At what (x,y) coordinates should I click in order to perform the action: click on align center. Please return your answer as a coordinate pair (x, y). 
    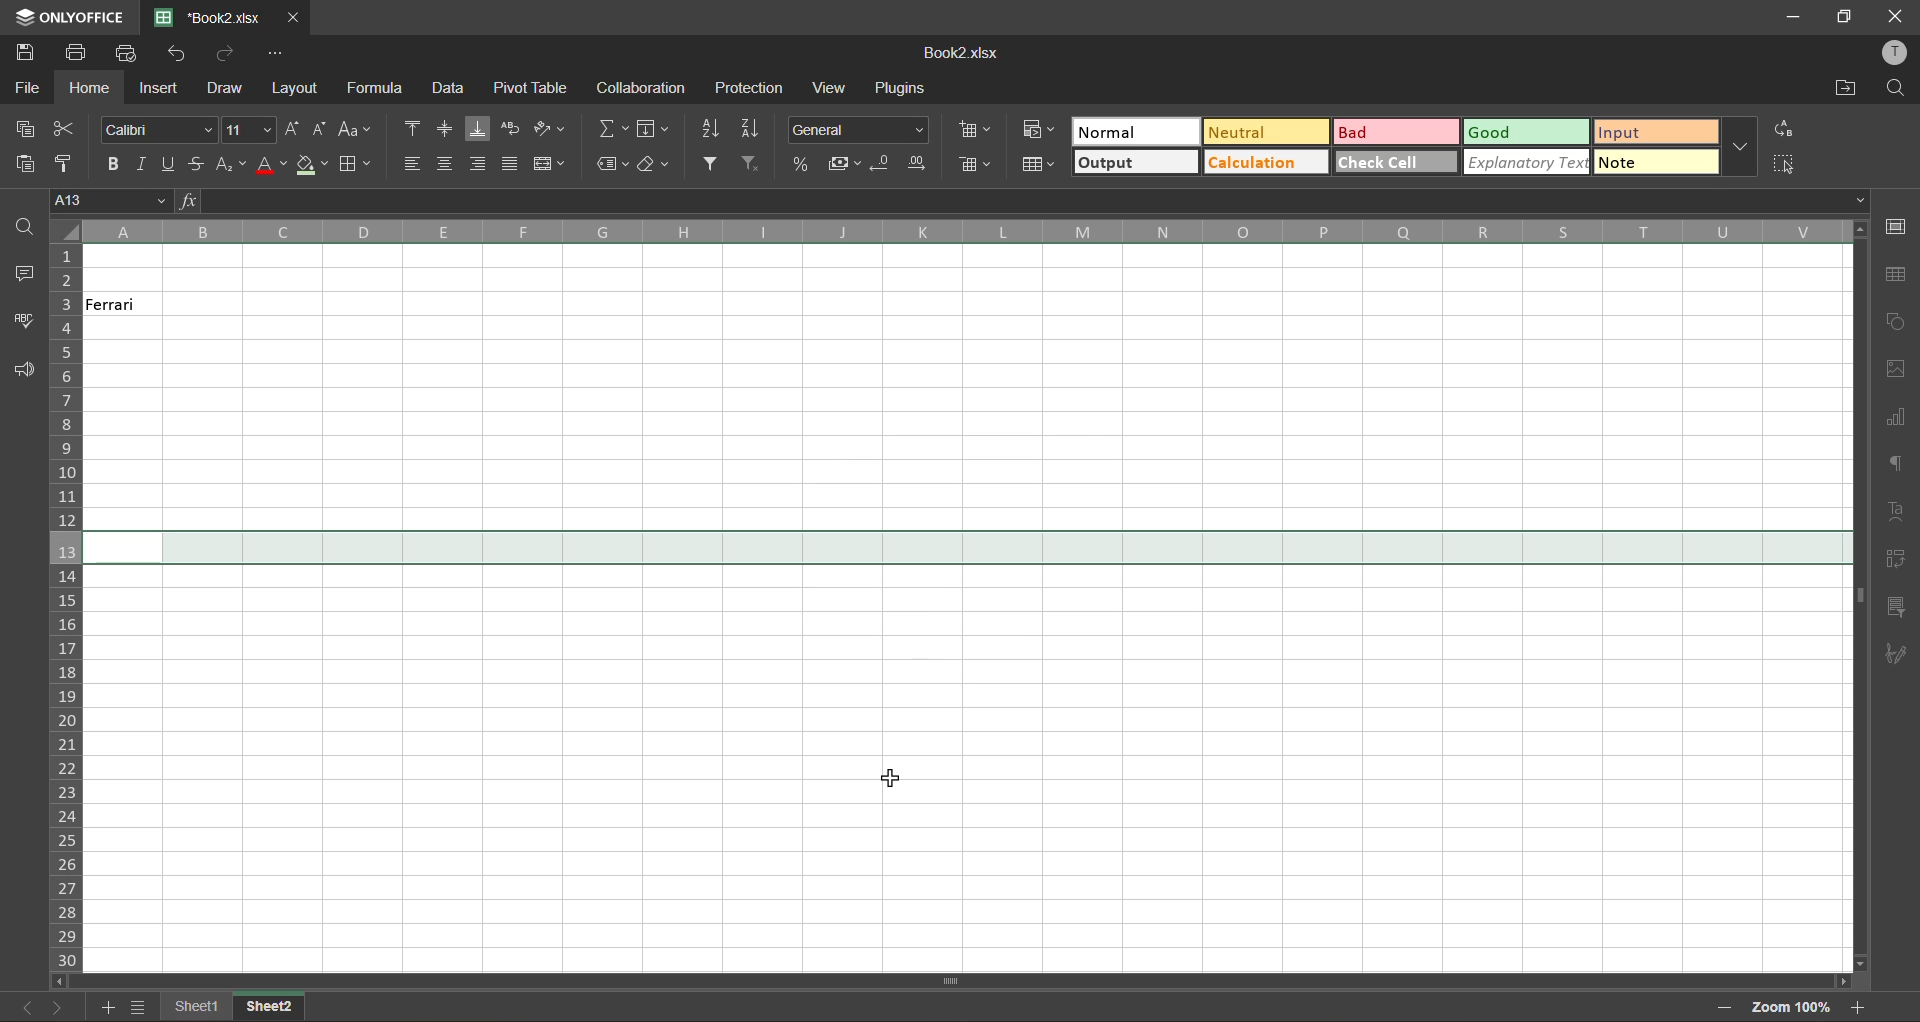
    Looking at the image, I should click on (449, 164).